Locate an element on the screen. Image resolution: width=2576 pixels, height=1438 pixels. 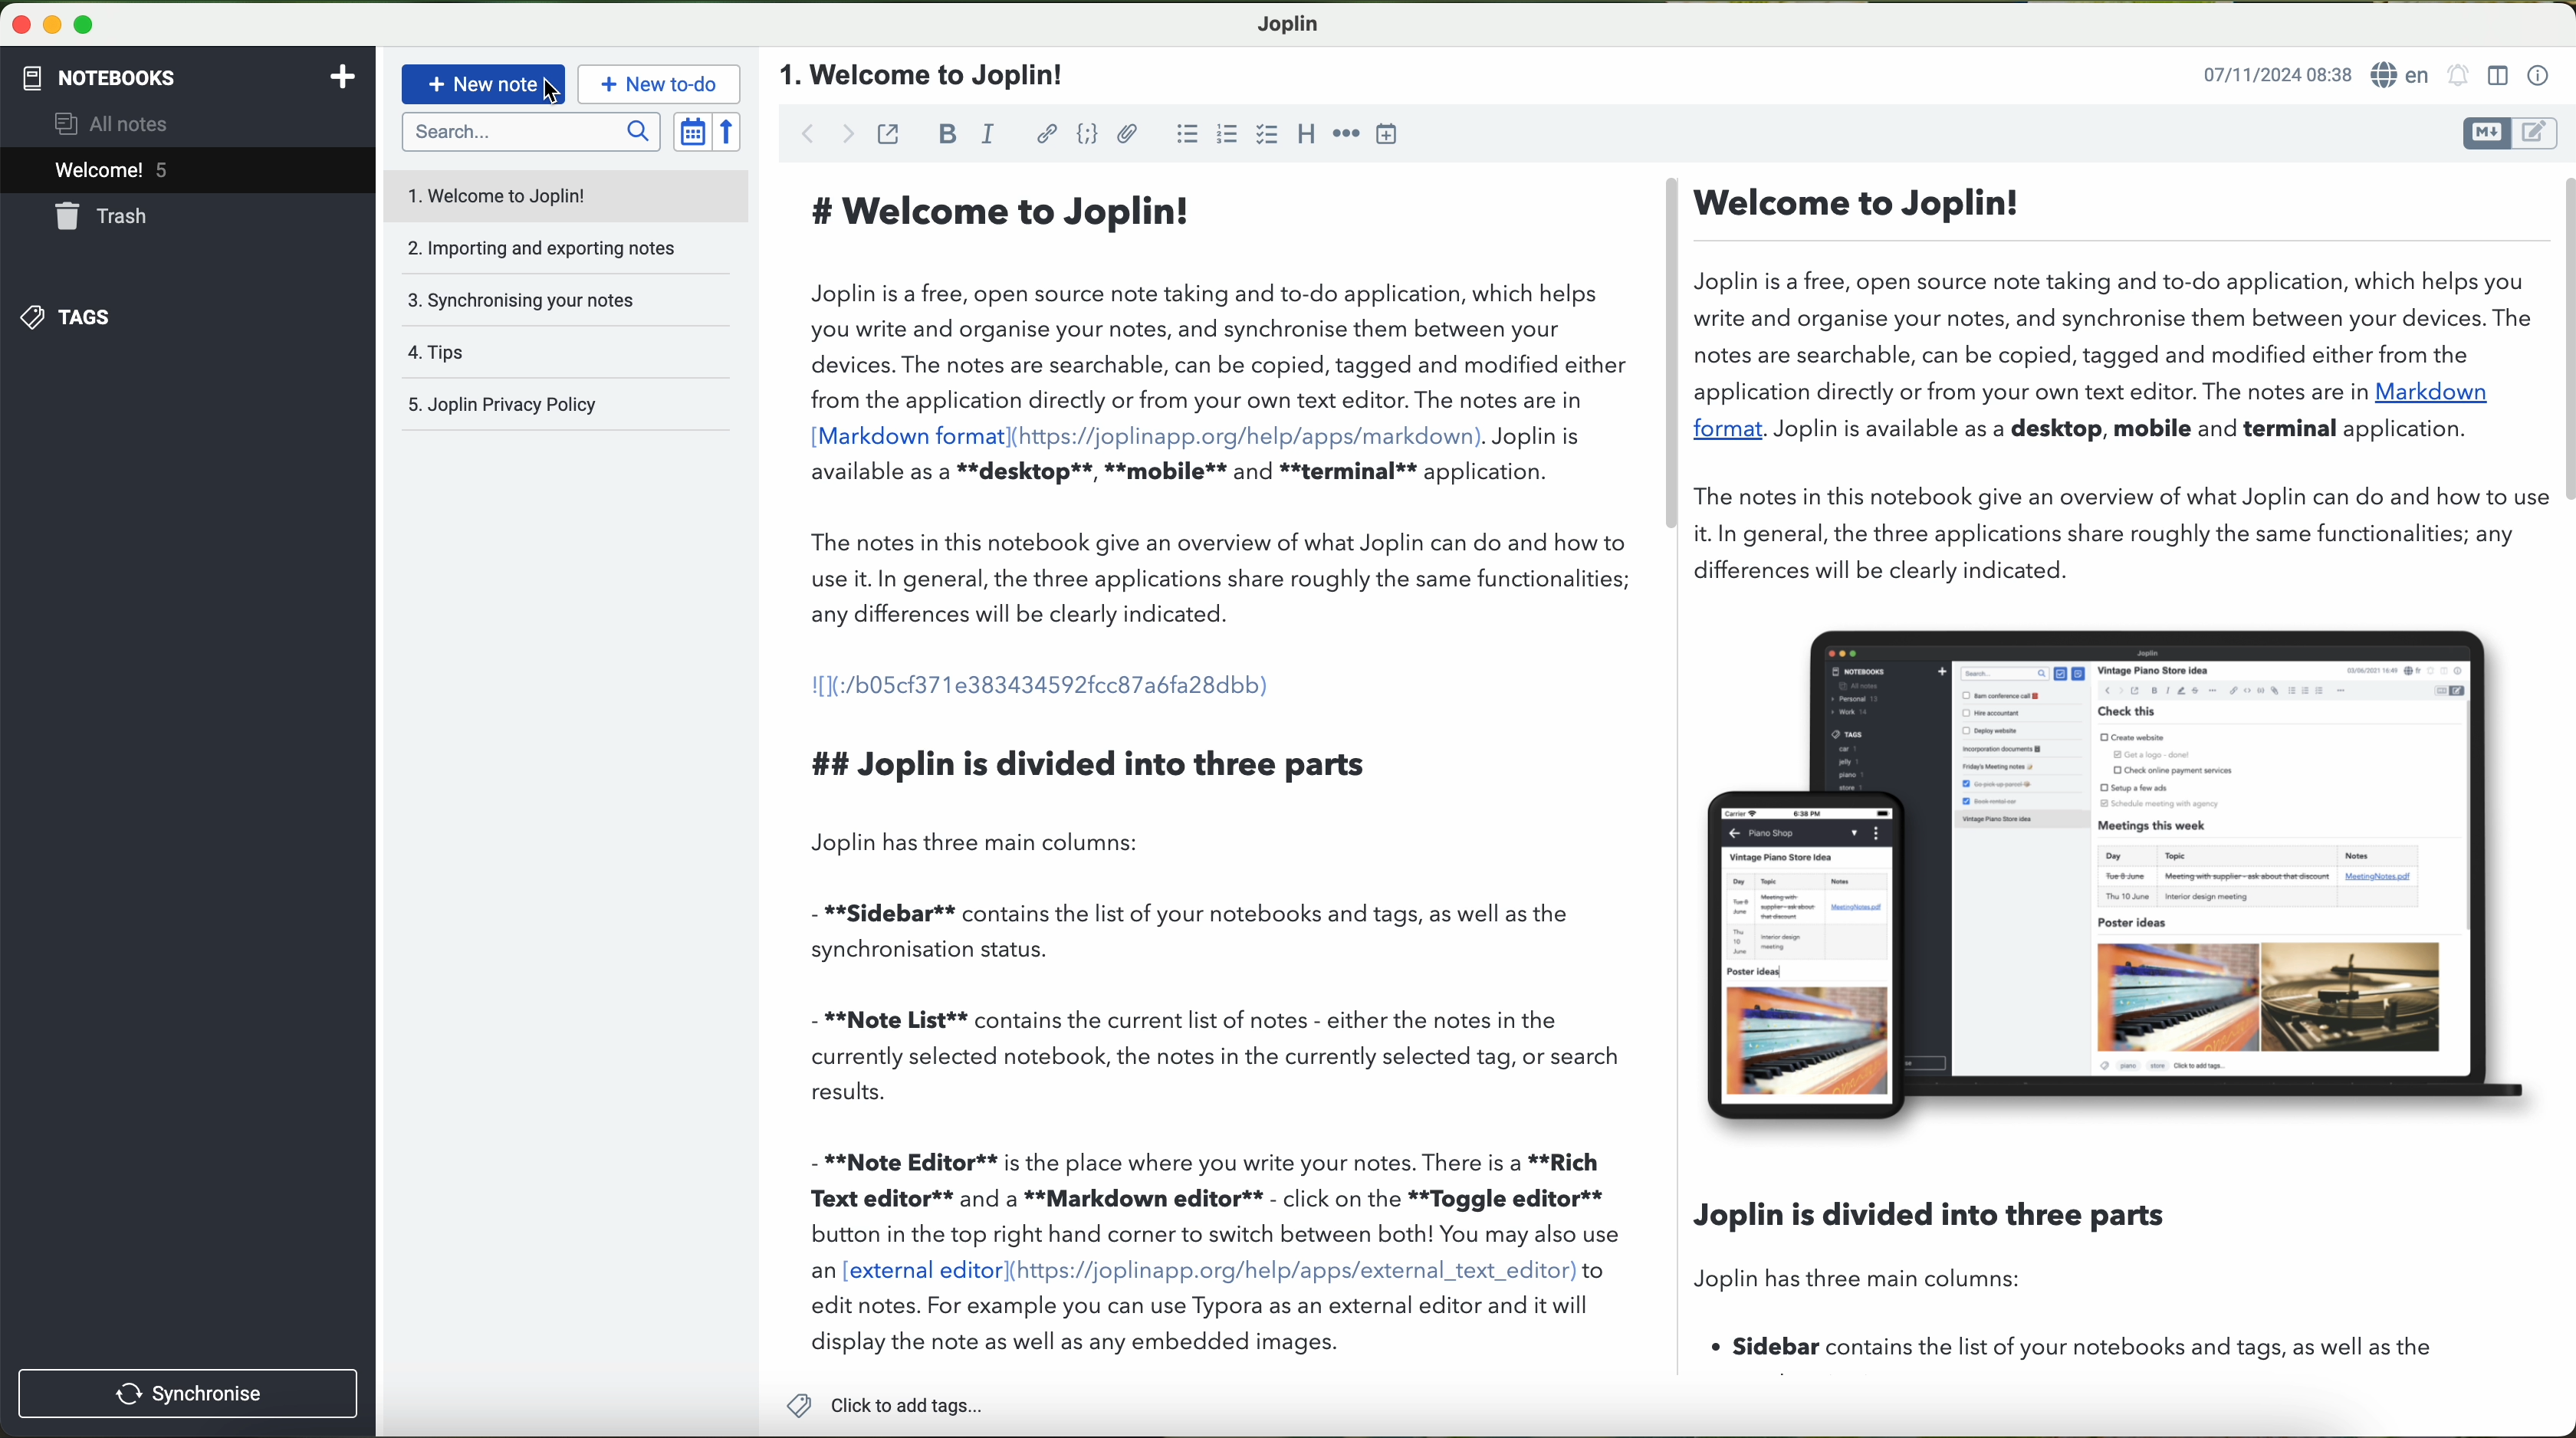
tips is located at coordinates (567, 354).